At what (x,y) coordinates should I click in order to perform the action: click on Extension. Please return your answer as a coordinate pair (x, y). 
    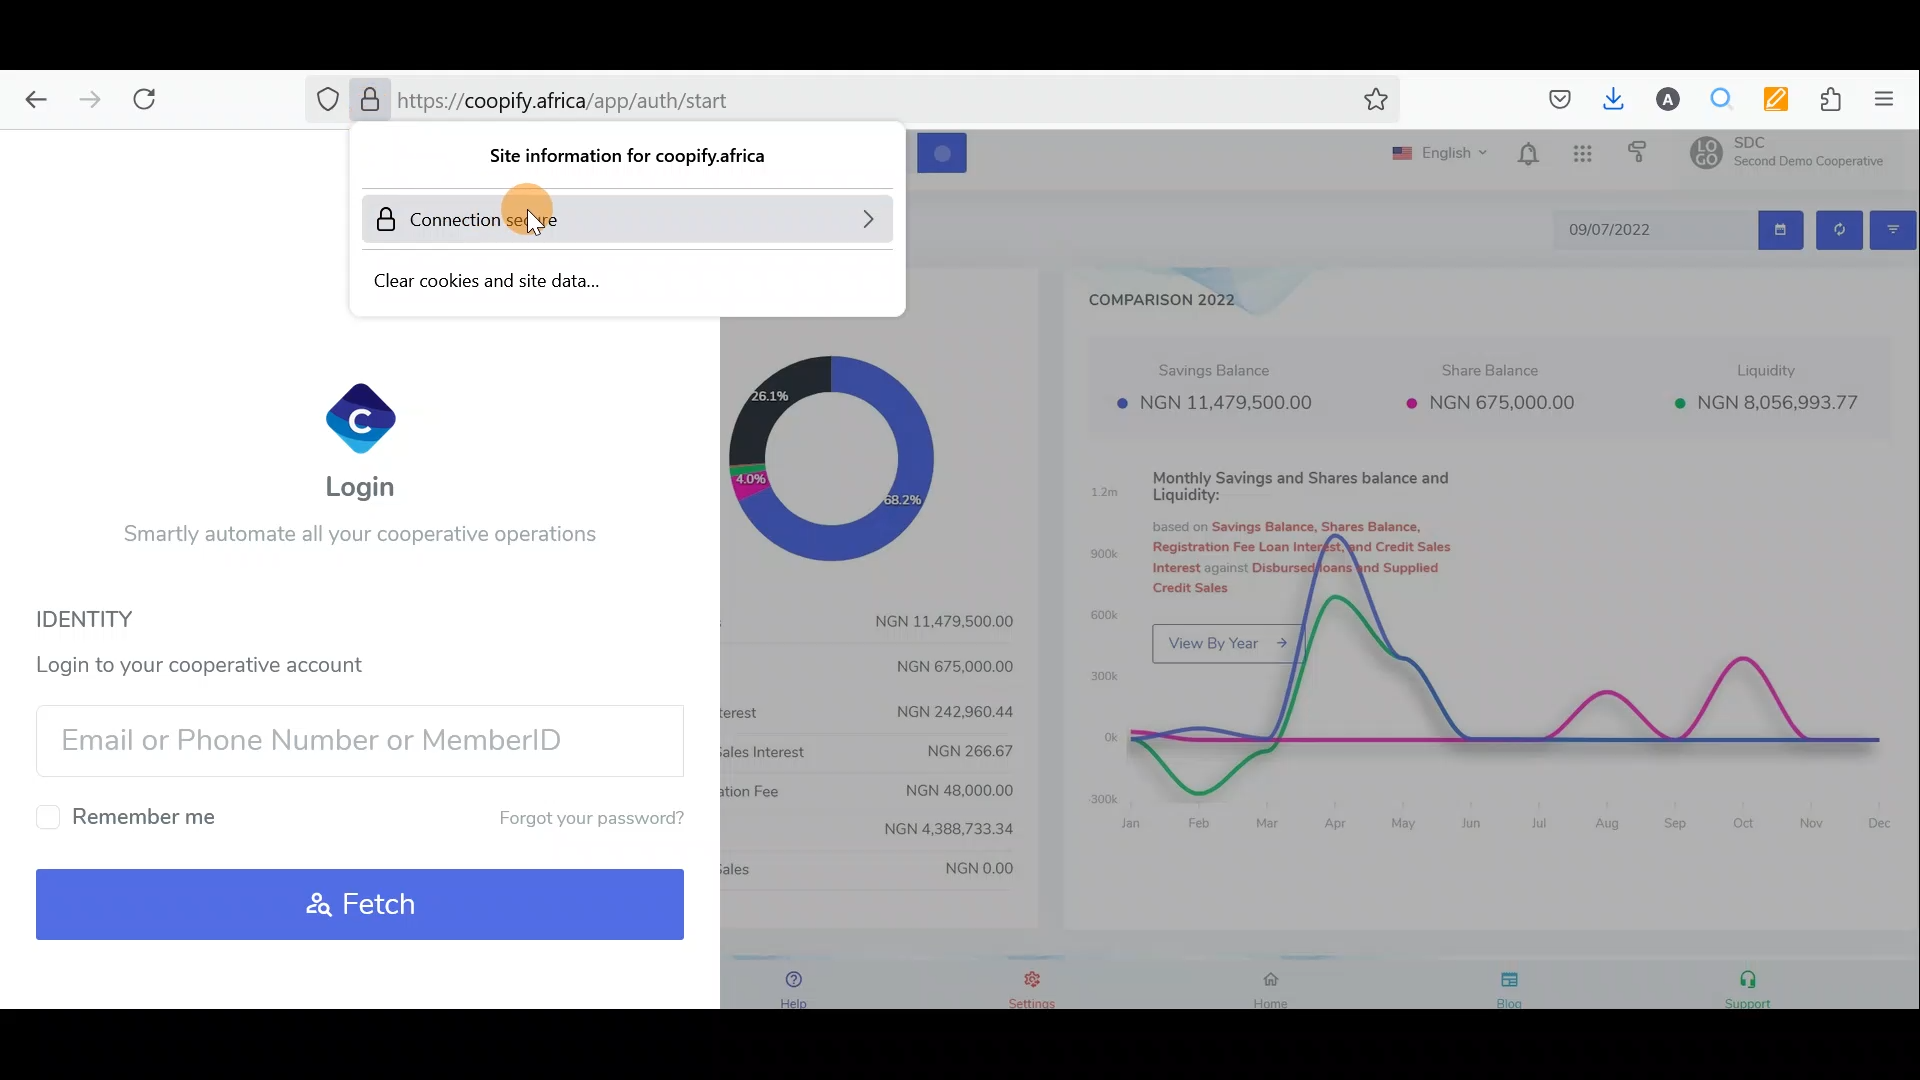
    Looking at the image, I should click on (1822, 100).